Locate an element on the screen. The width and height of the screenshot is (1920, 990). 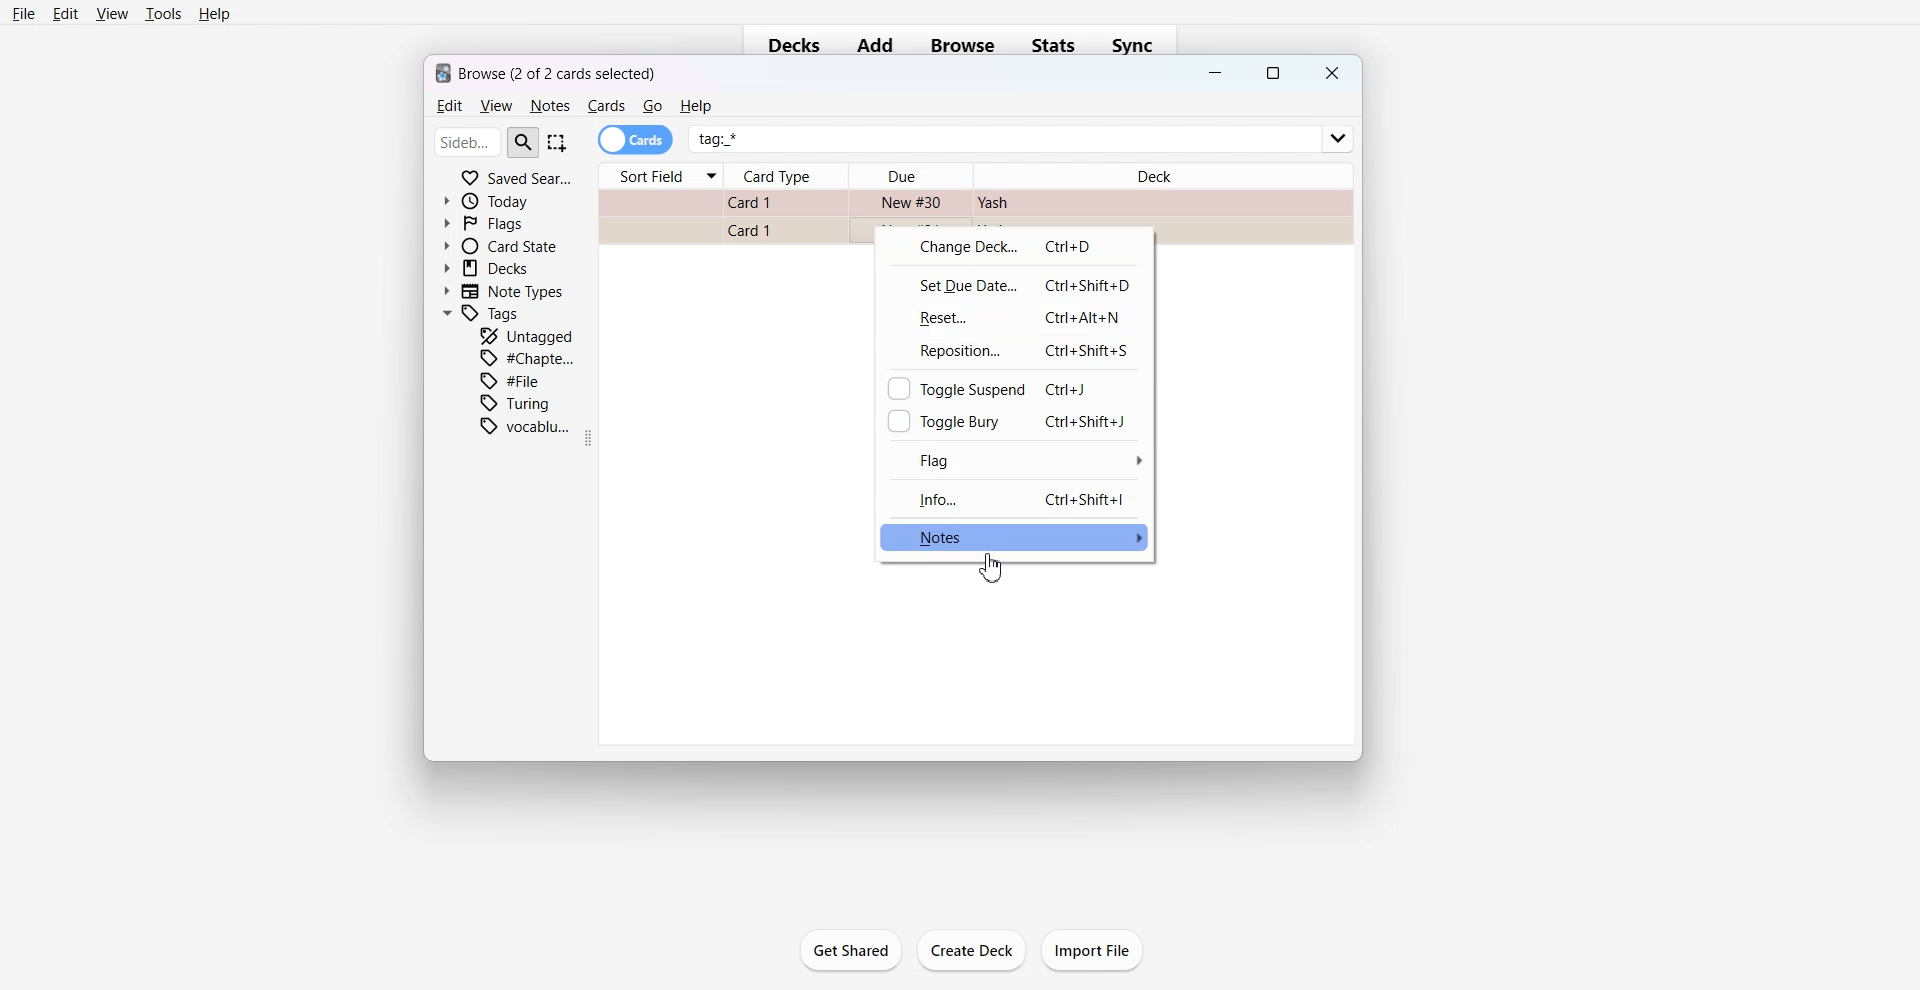
Reposition is located at coordinates (1014, 351).